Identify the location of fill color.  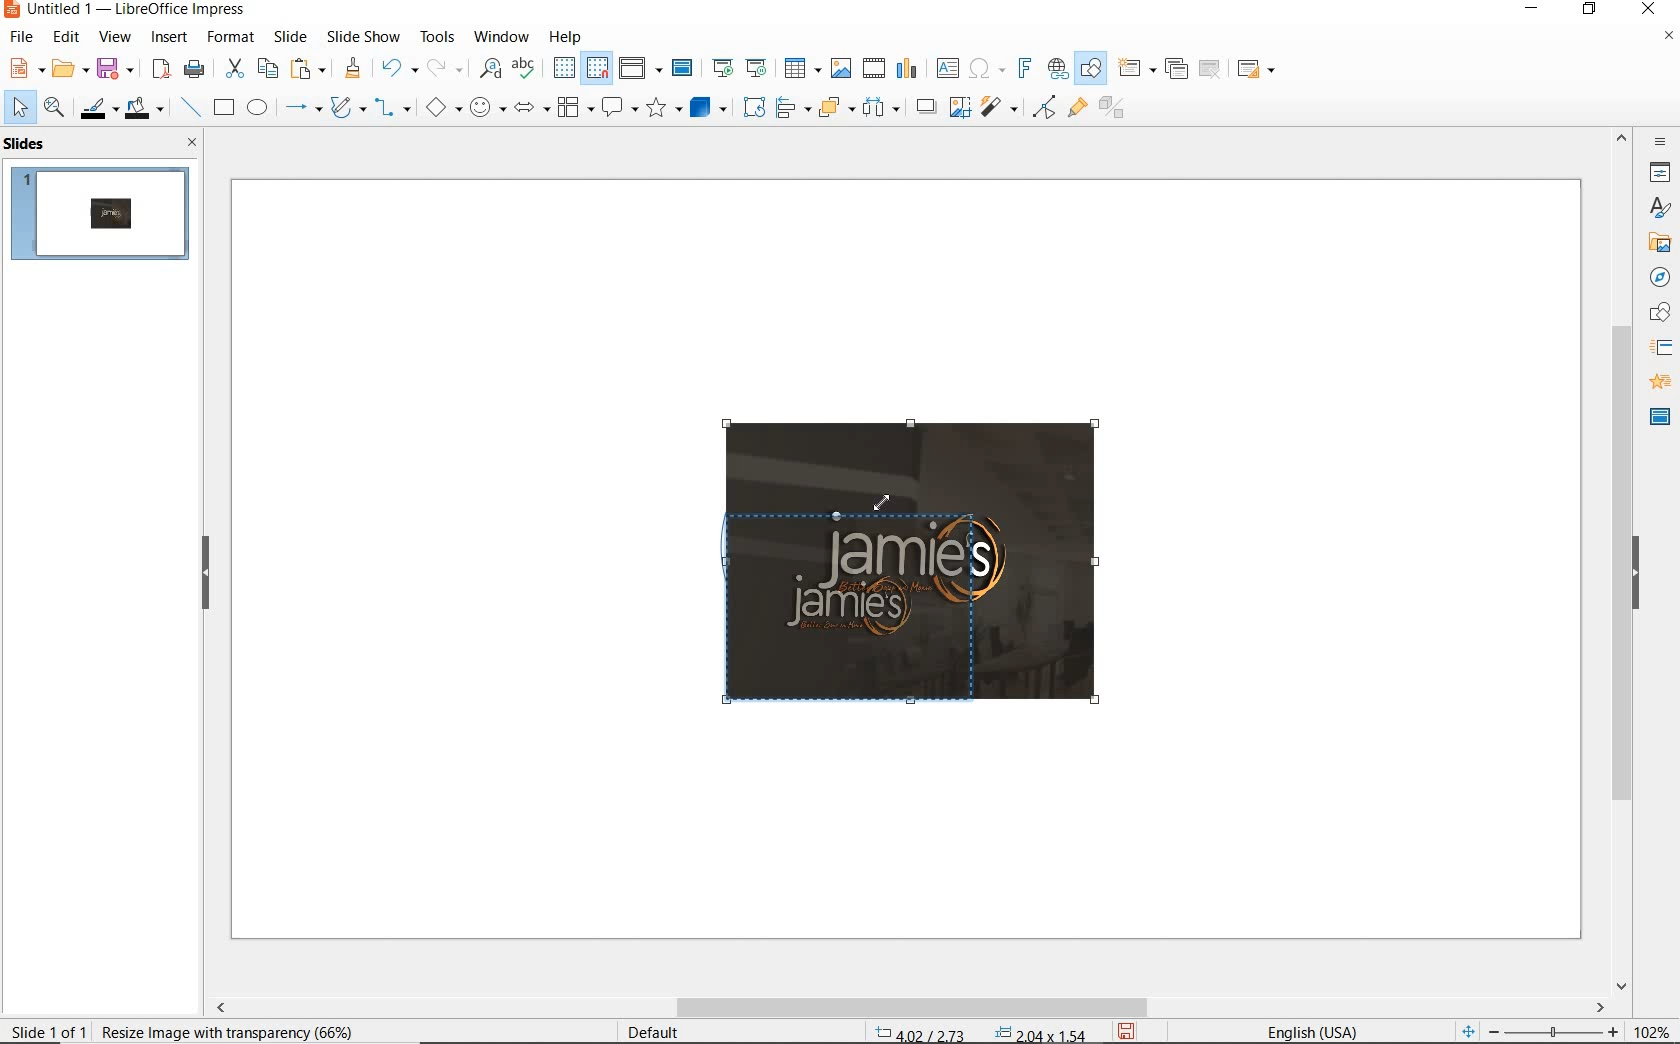
(147, 109).